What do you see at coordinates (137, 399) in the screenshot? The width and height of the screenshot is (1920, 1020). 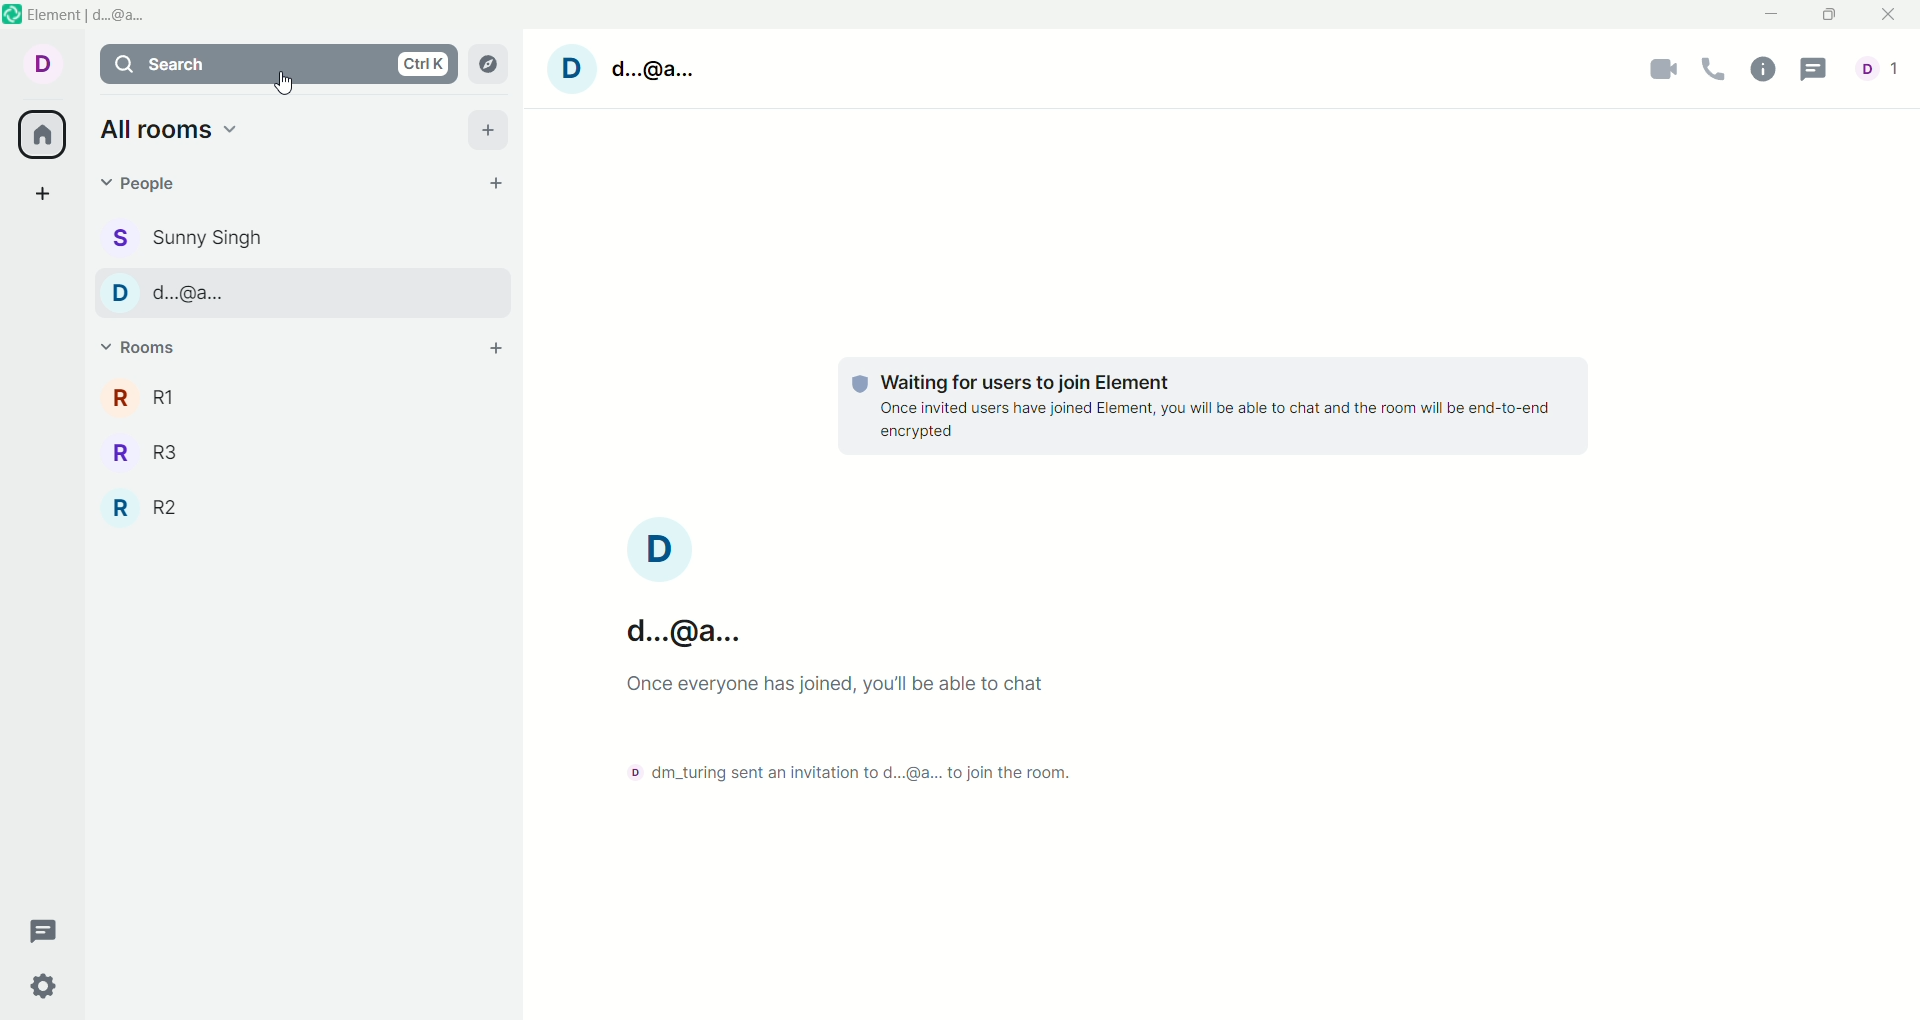 I see `R1` at bounding box center [137, 399].